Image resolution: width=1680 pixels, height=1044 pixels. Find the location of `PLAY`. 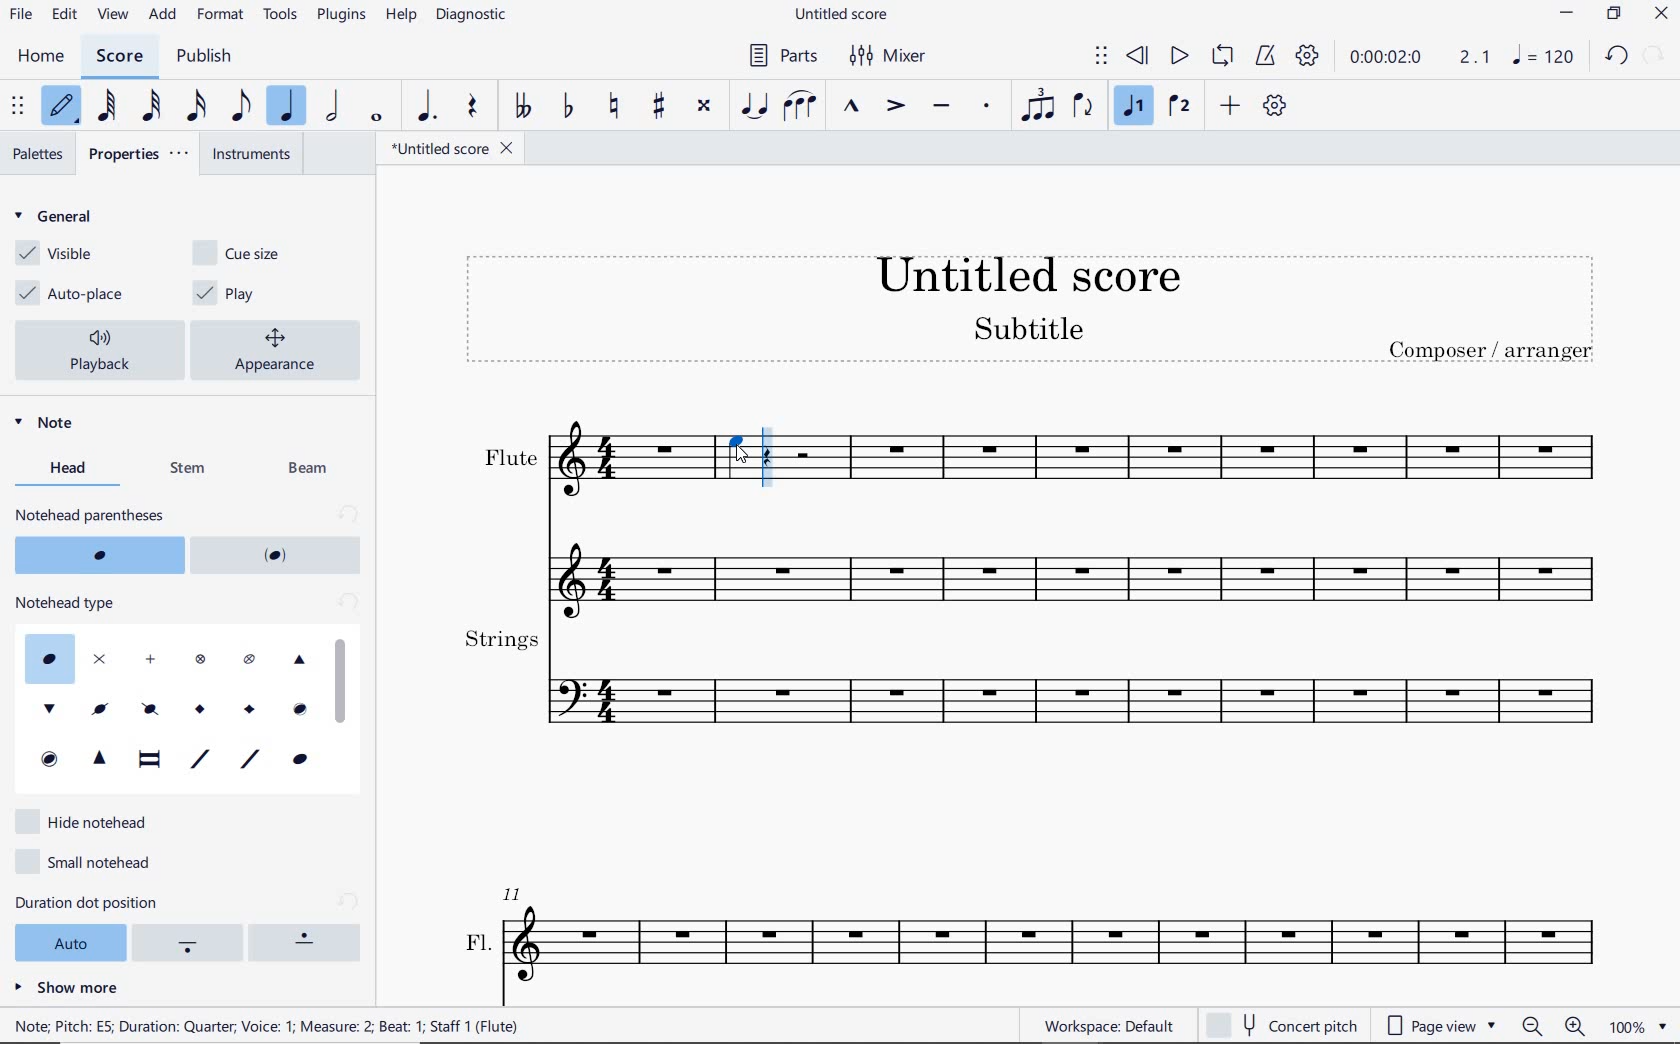

PLAY is located at coordinates (1175, 56).